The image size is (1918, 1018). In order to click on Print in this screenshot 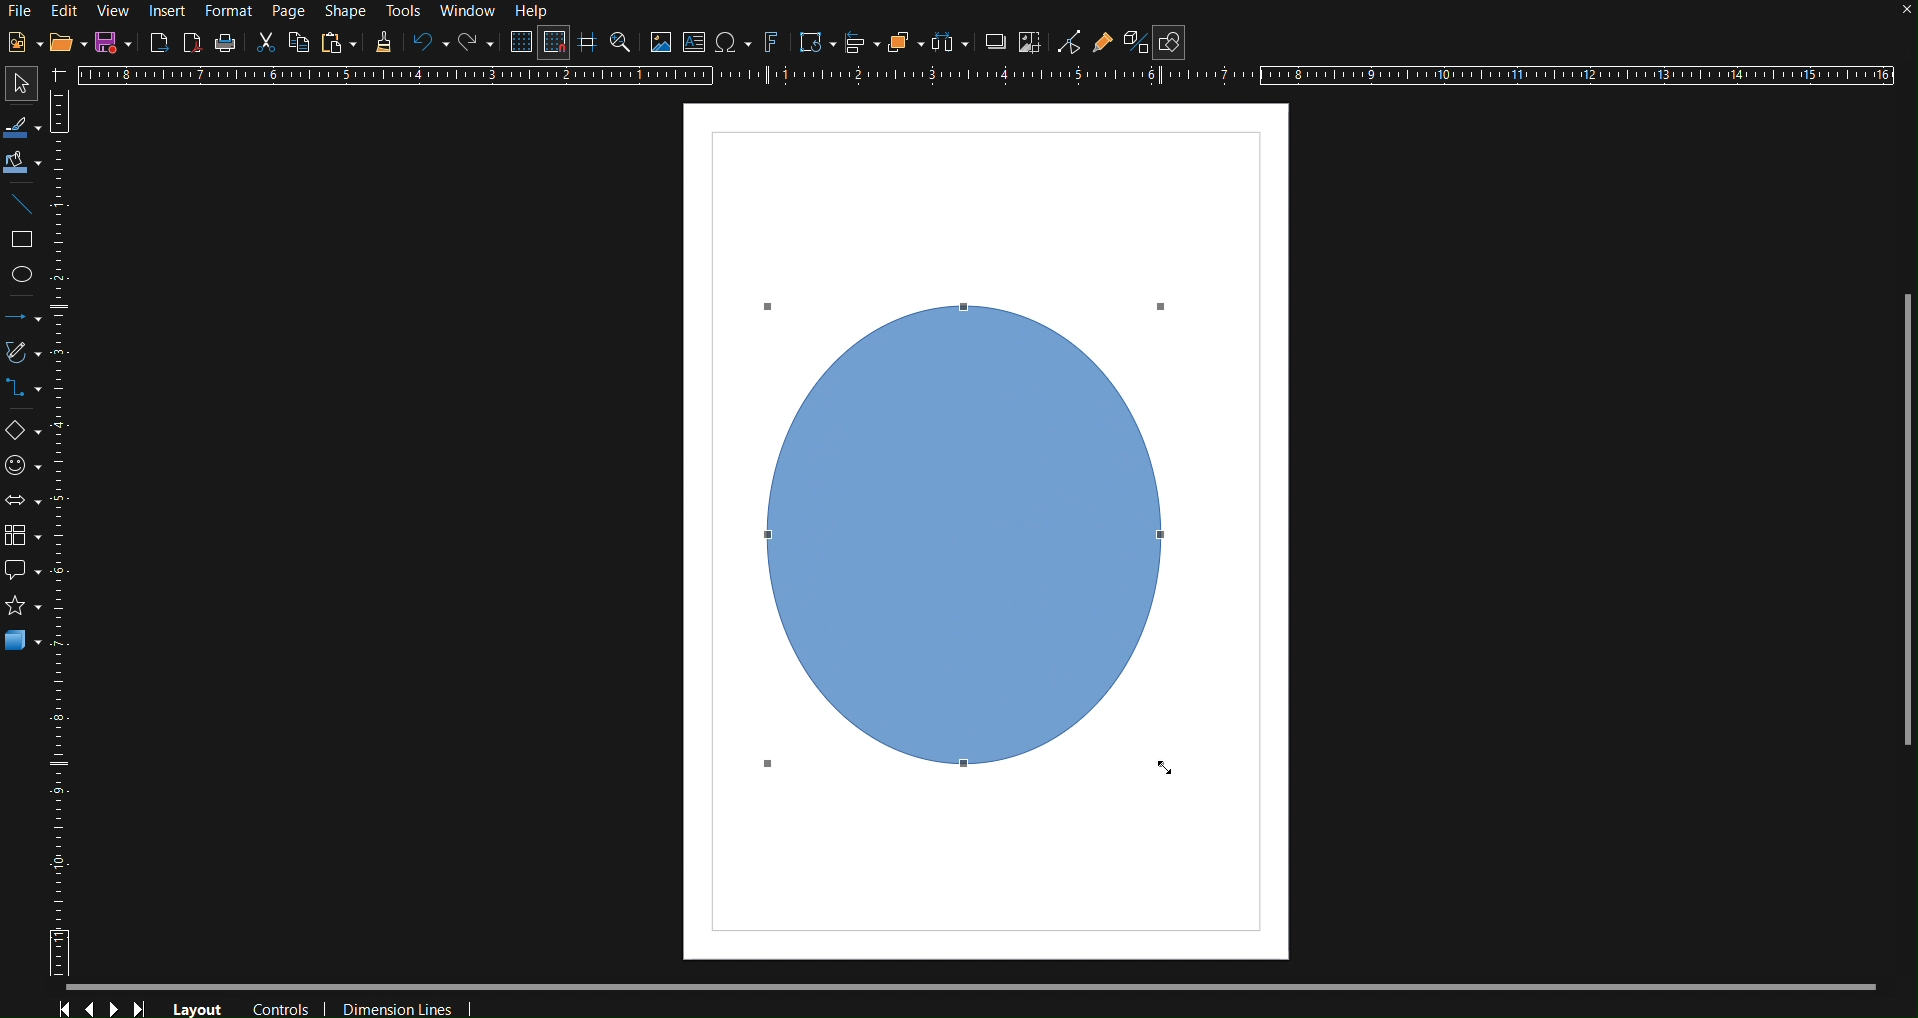, I will do `click(226, 43)`.